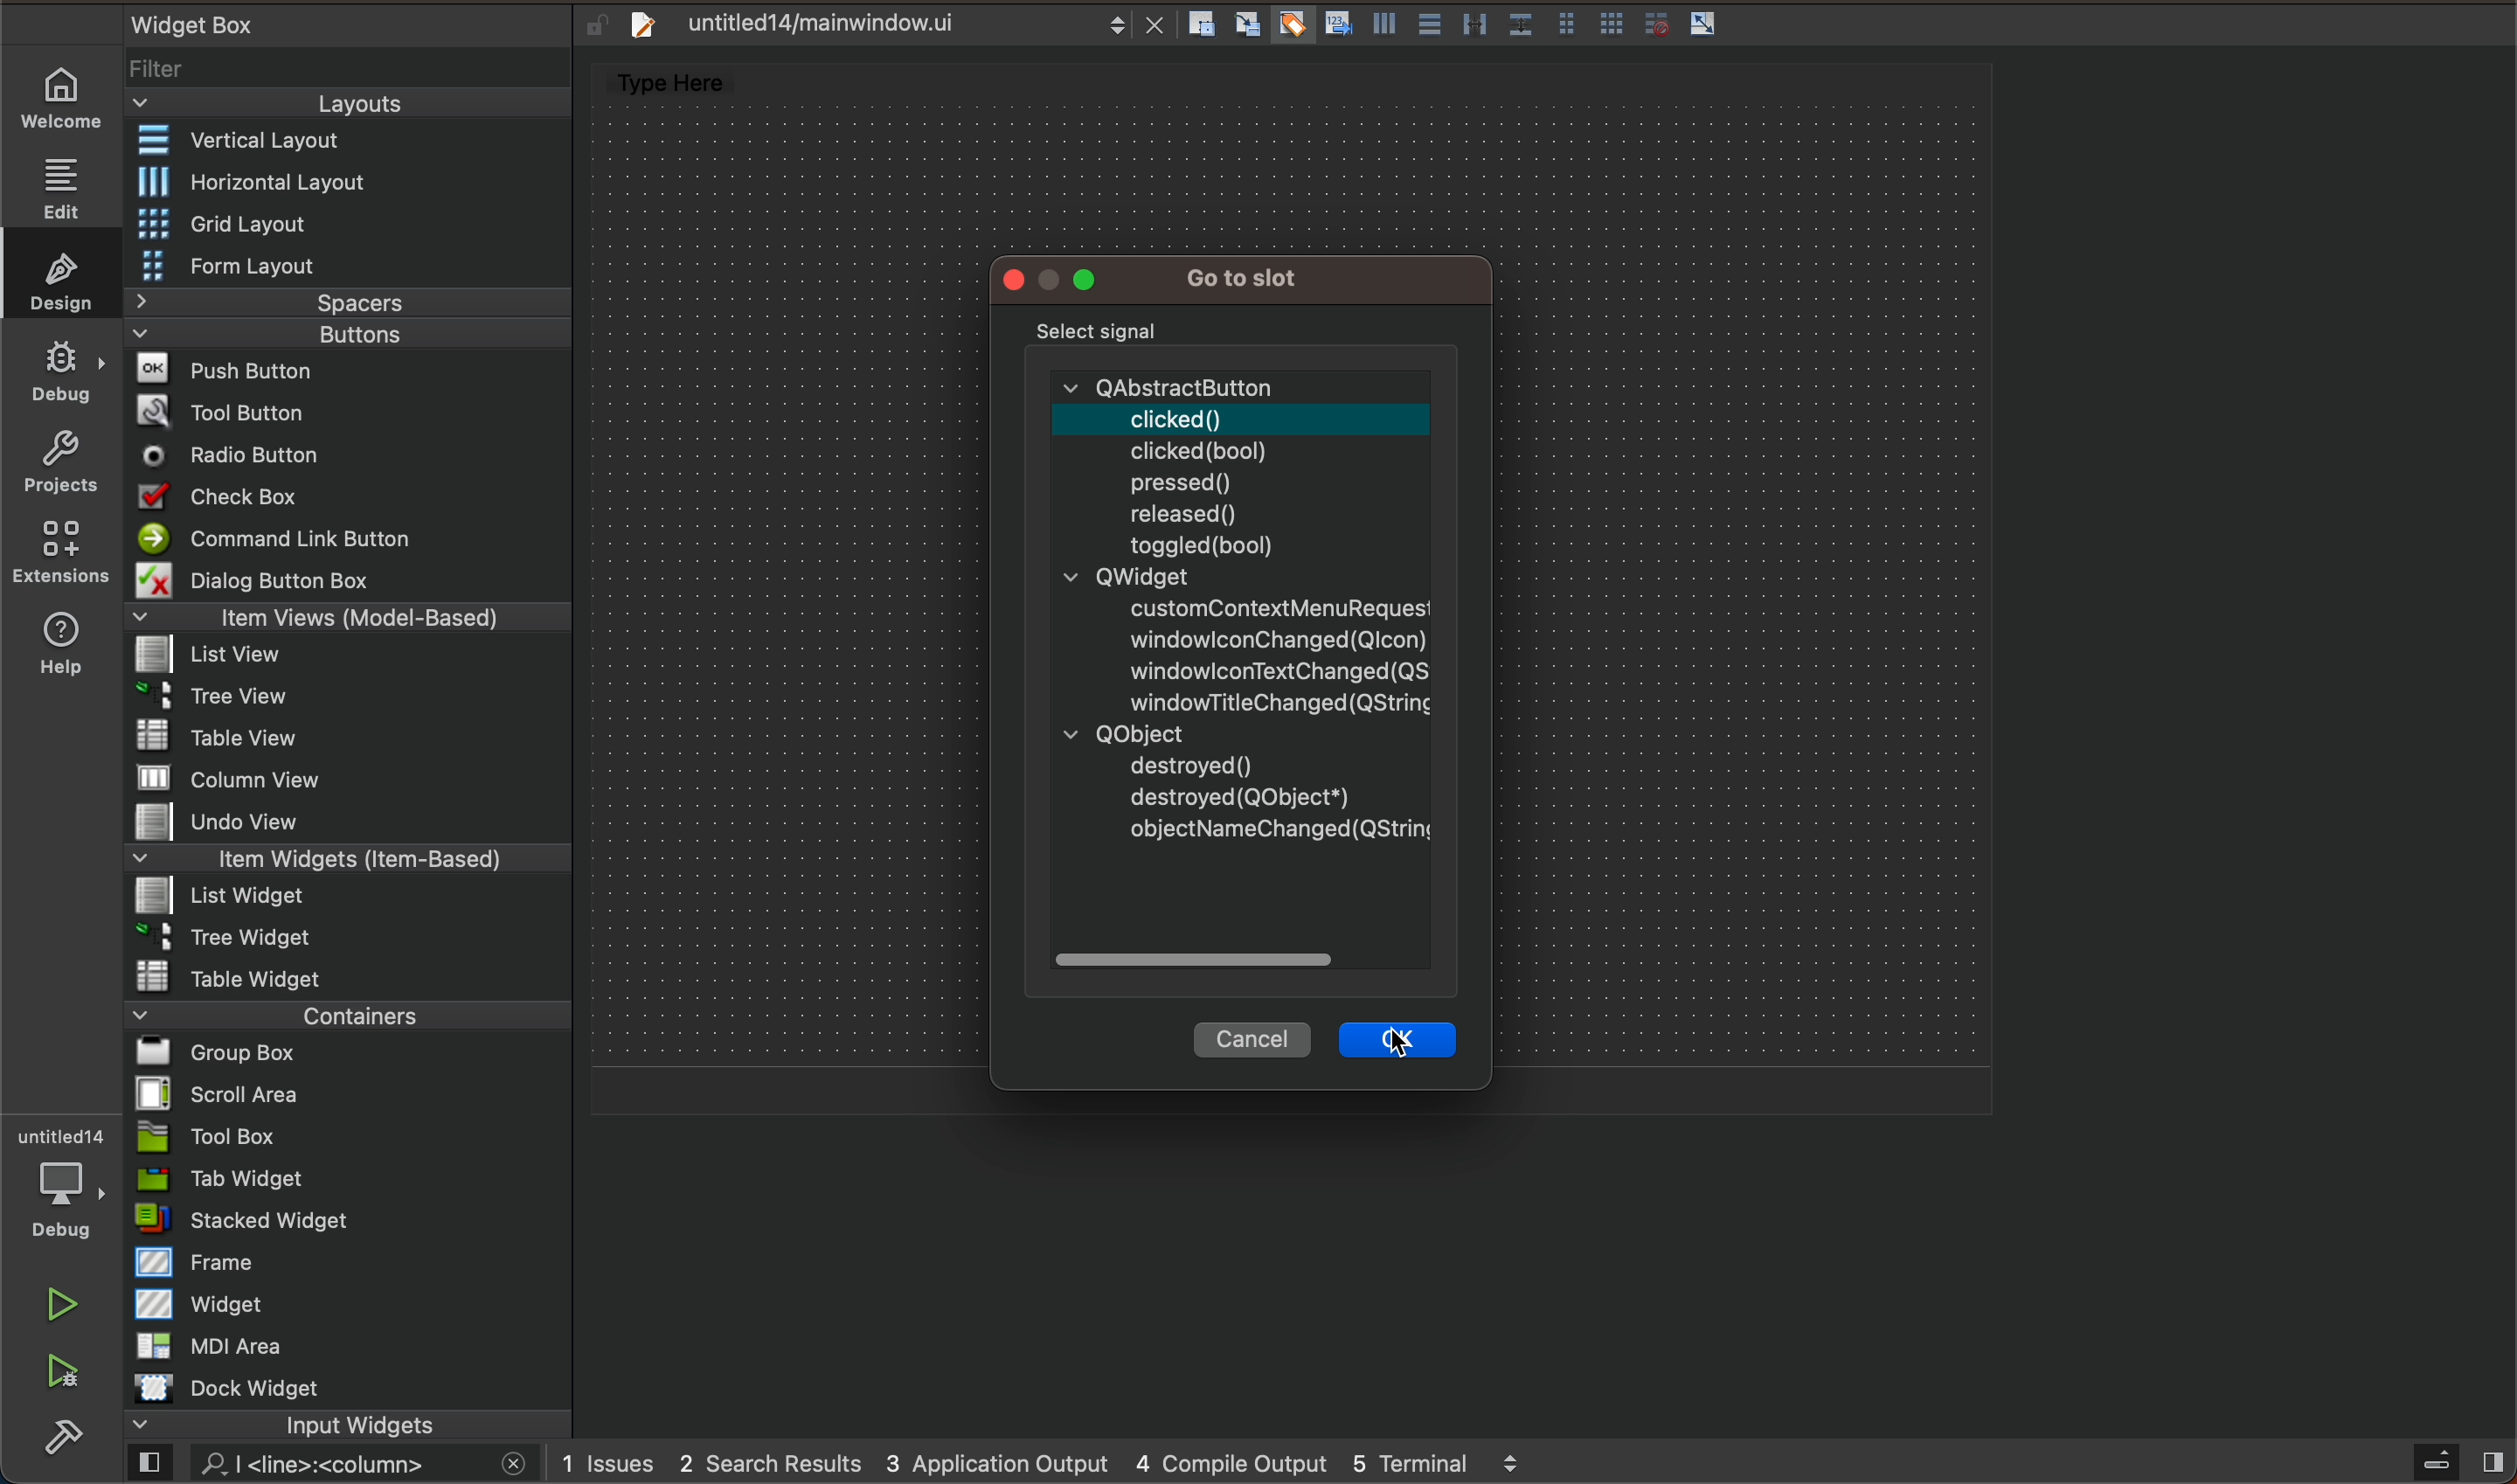 The image size is (2517, 1484). What do you see at coordinates (1245, 462) in the screenshot?
I see `abstract button` at bounding box center [1245, 462].